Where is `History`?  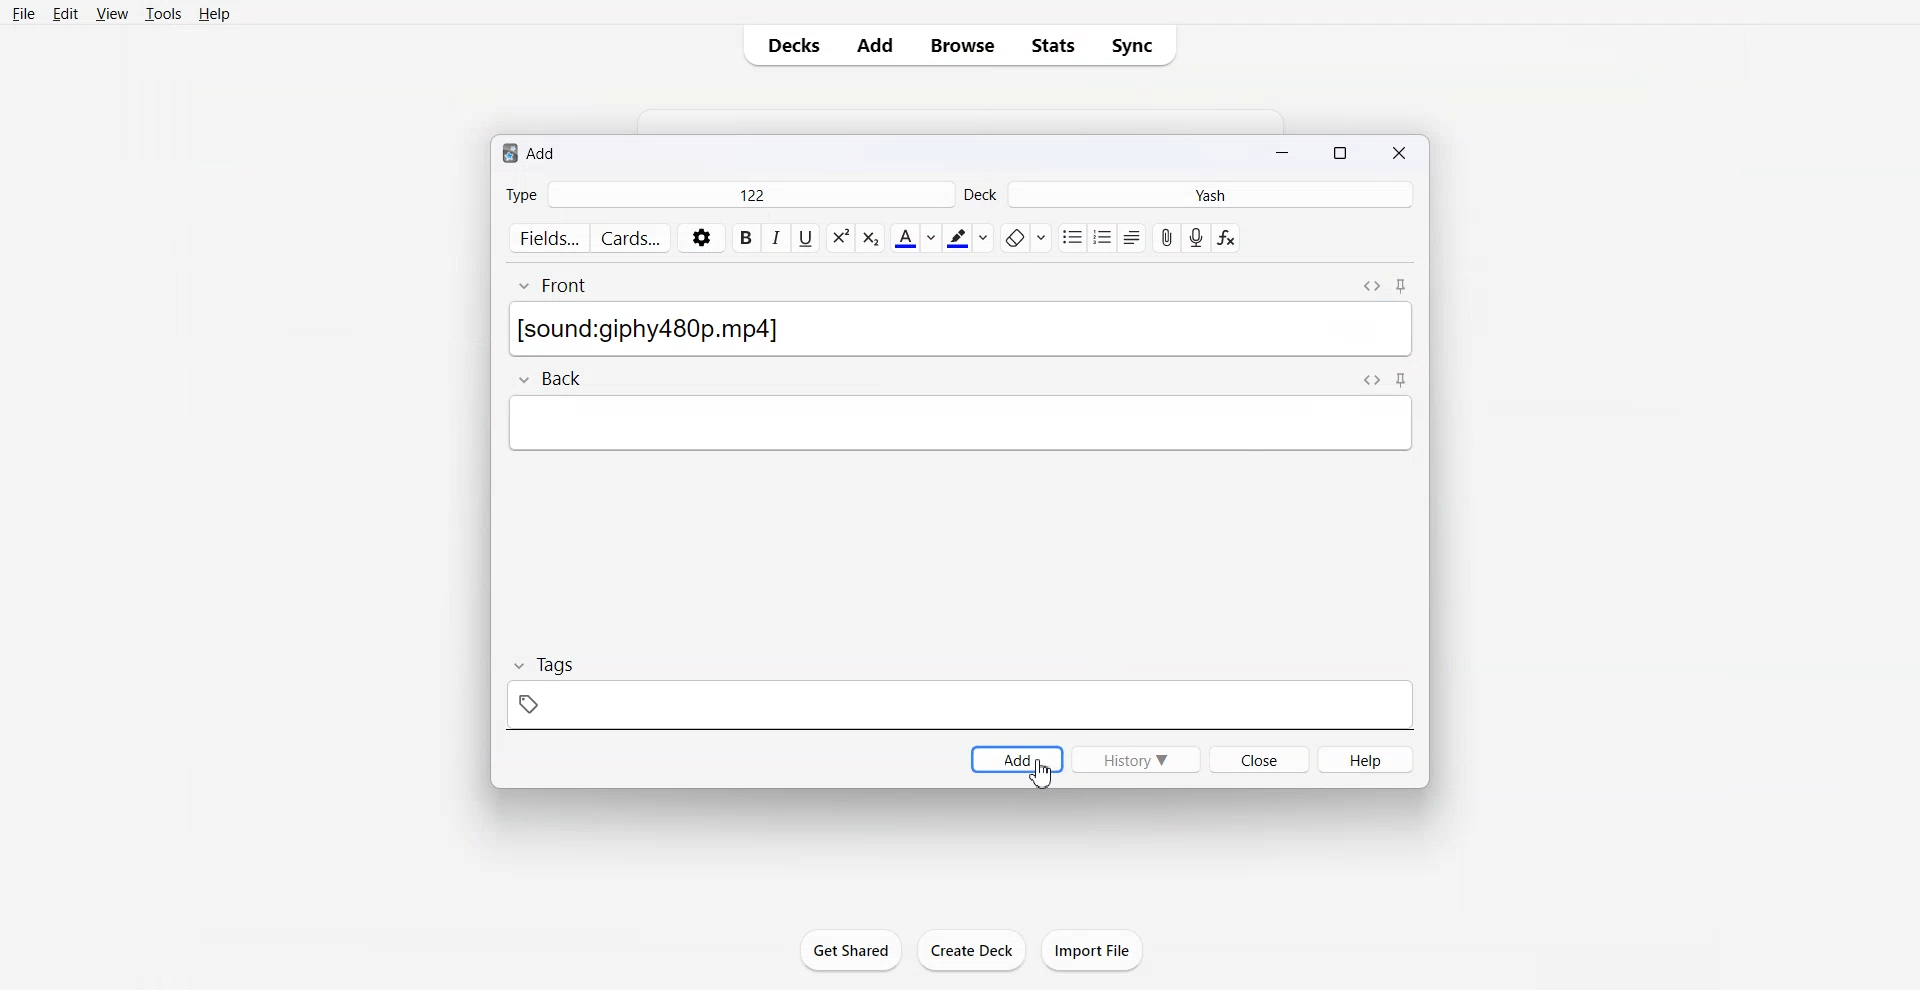 History is located at coordinates (1142, 759).